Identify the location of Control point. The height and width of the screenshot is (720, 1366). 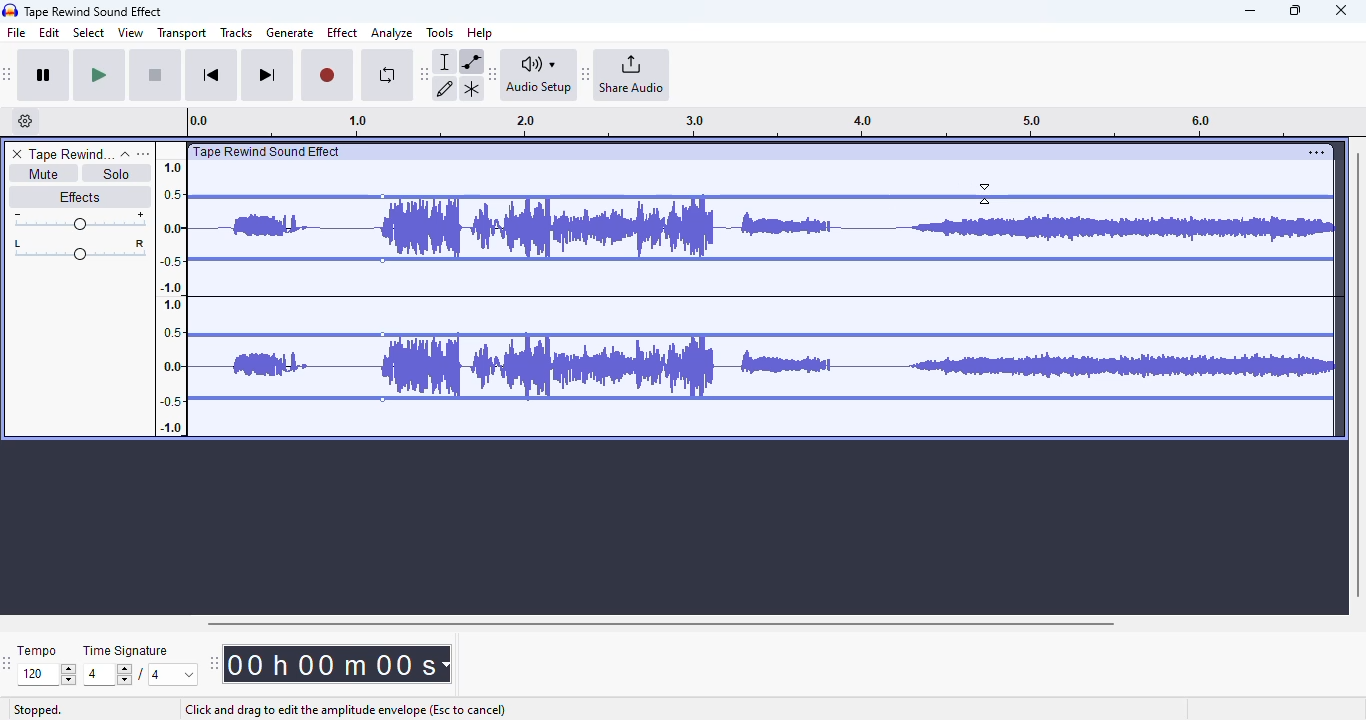
(383, 197).